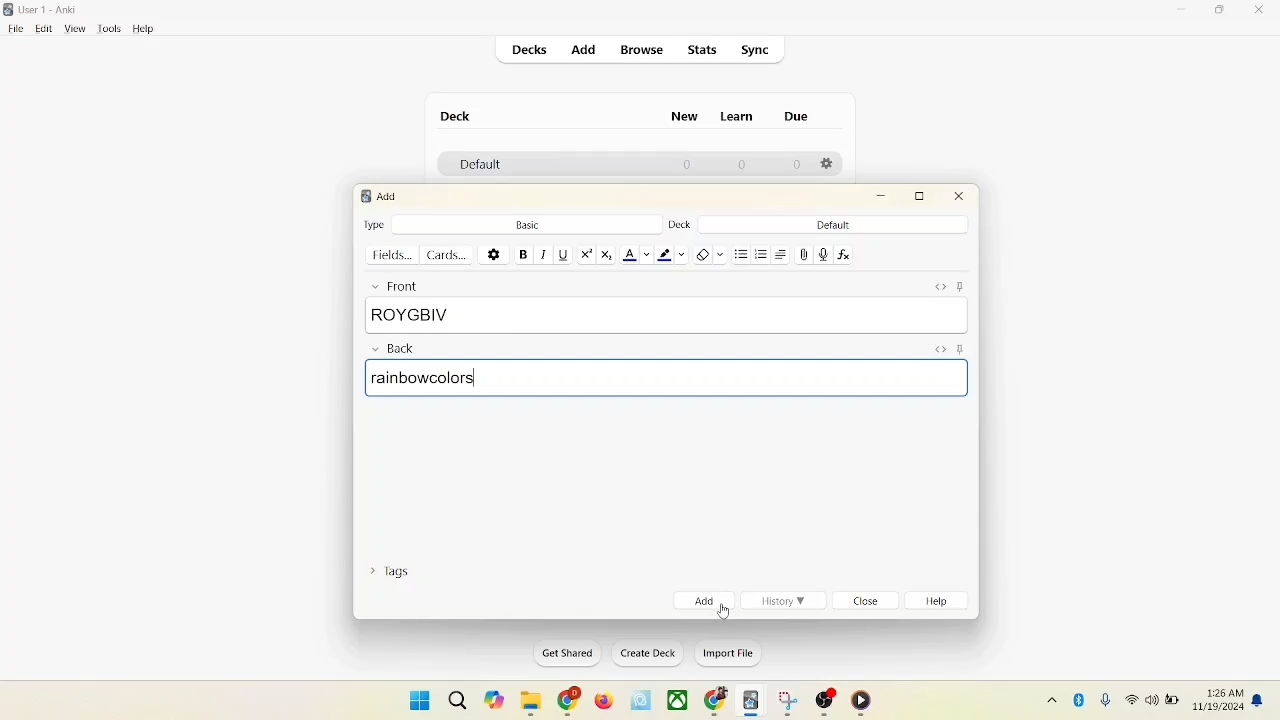 The image size is (1280, 720). Describe the element at coordinates (10, 9) in the screenshot. I see `logo` at that location.